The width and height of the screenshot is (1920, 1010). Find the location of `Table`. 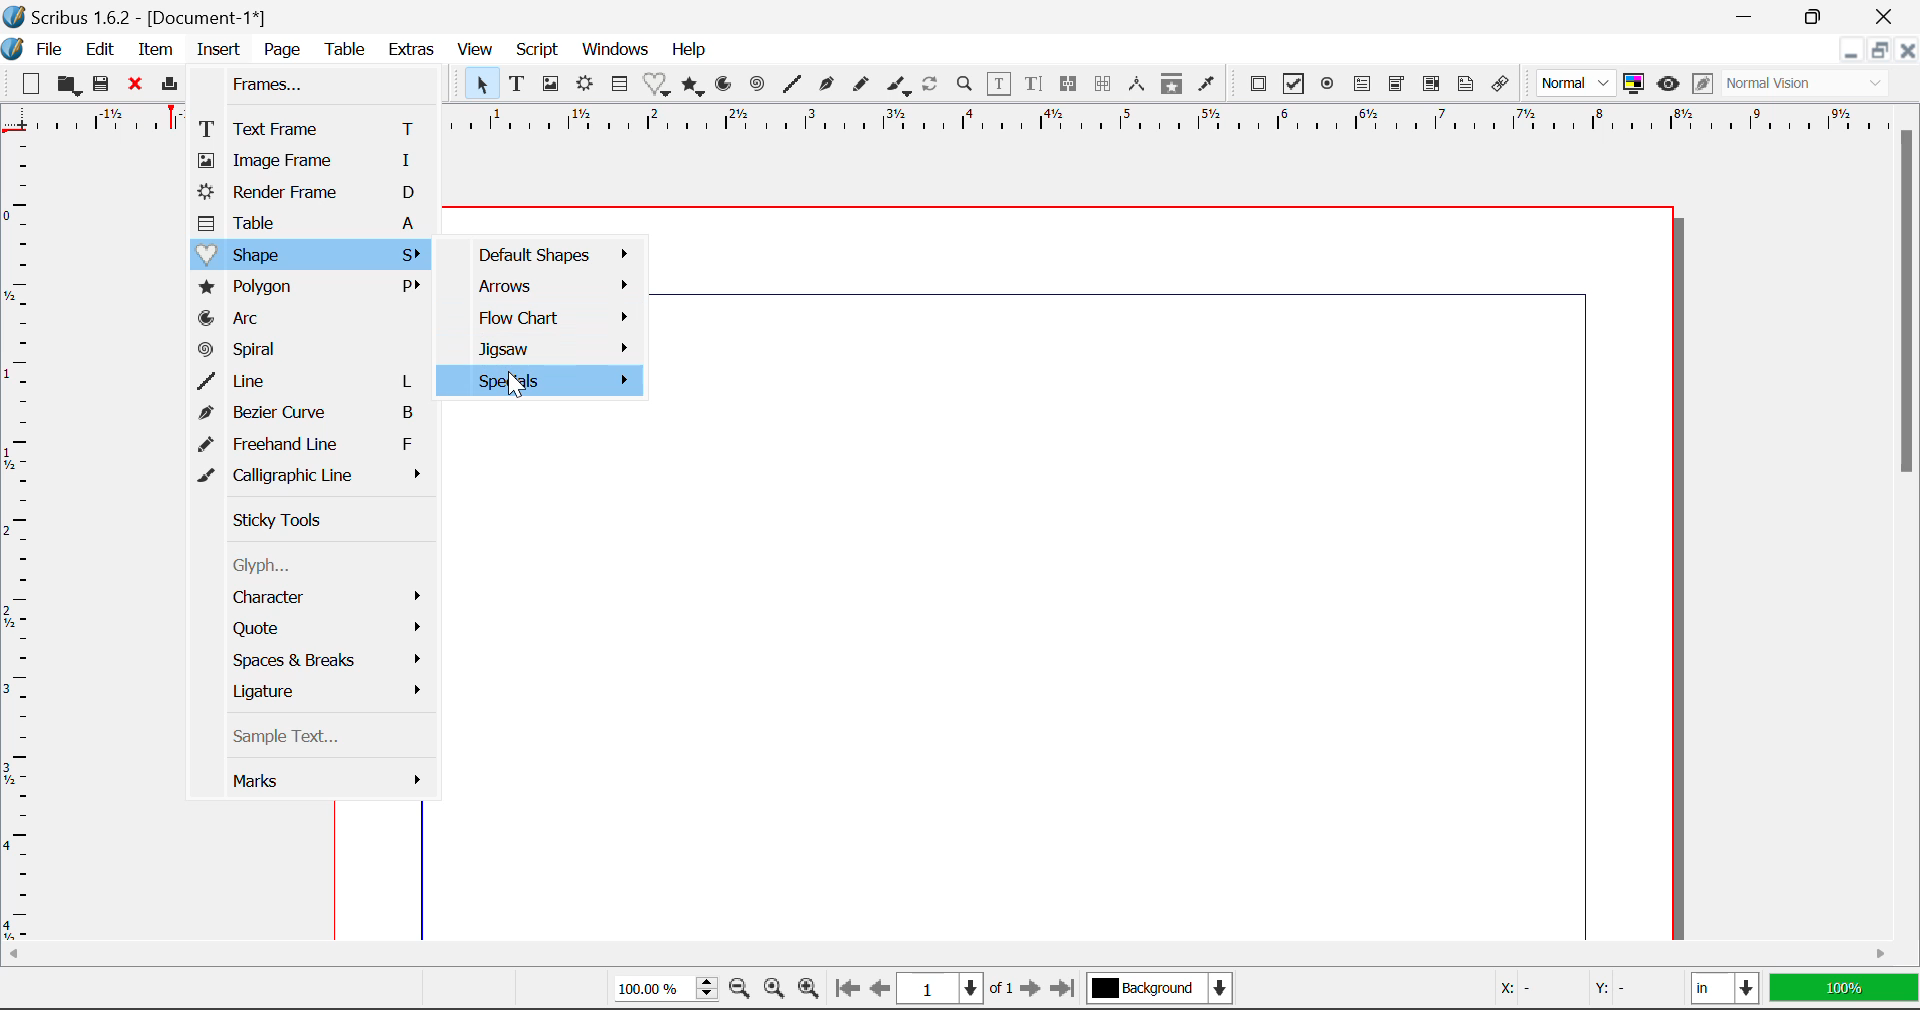

Table is located at coordinates (311, 224).